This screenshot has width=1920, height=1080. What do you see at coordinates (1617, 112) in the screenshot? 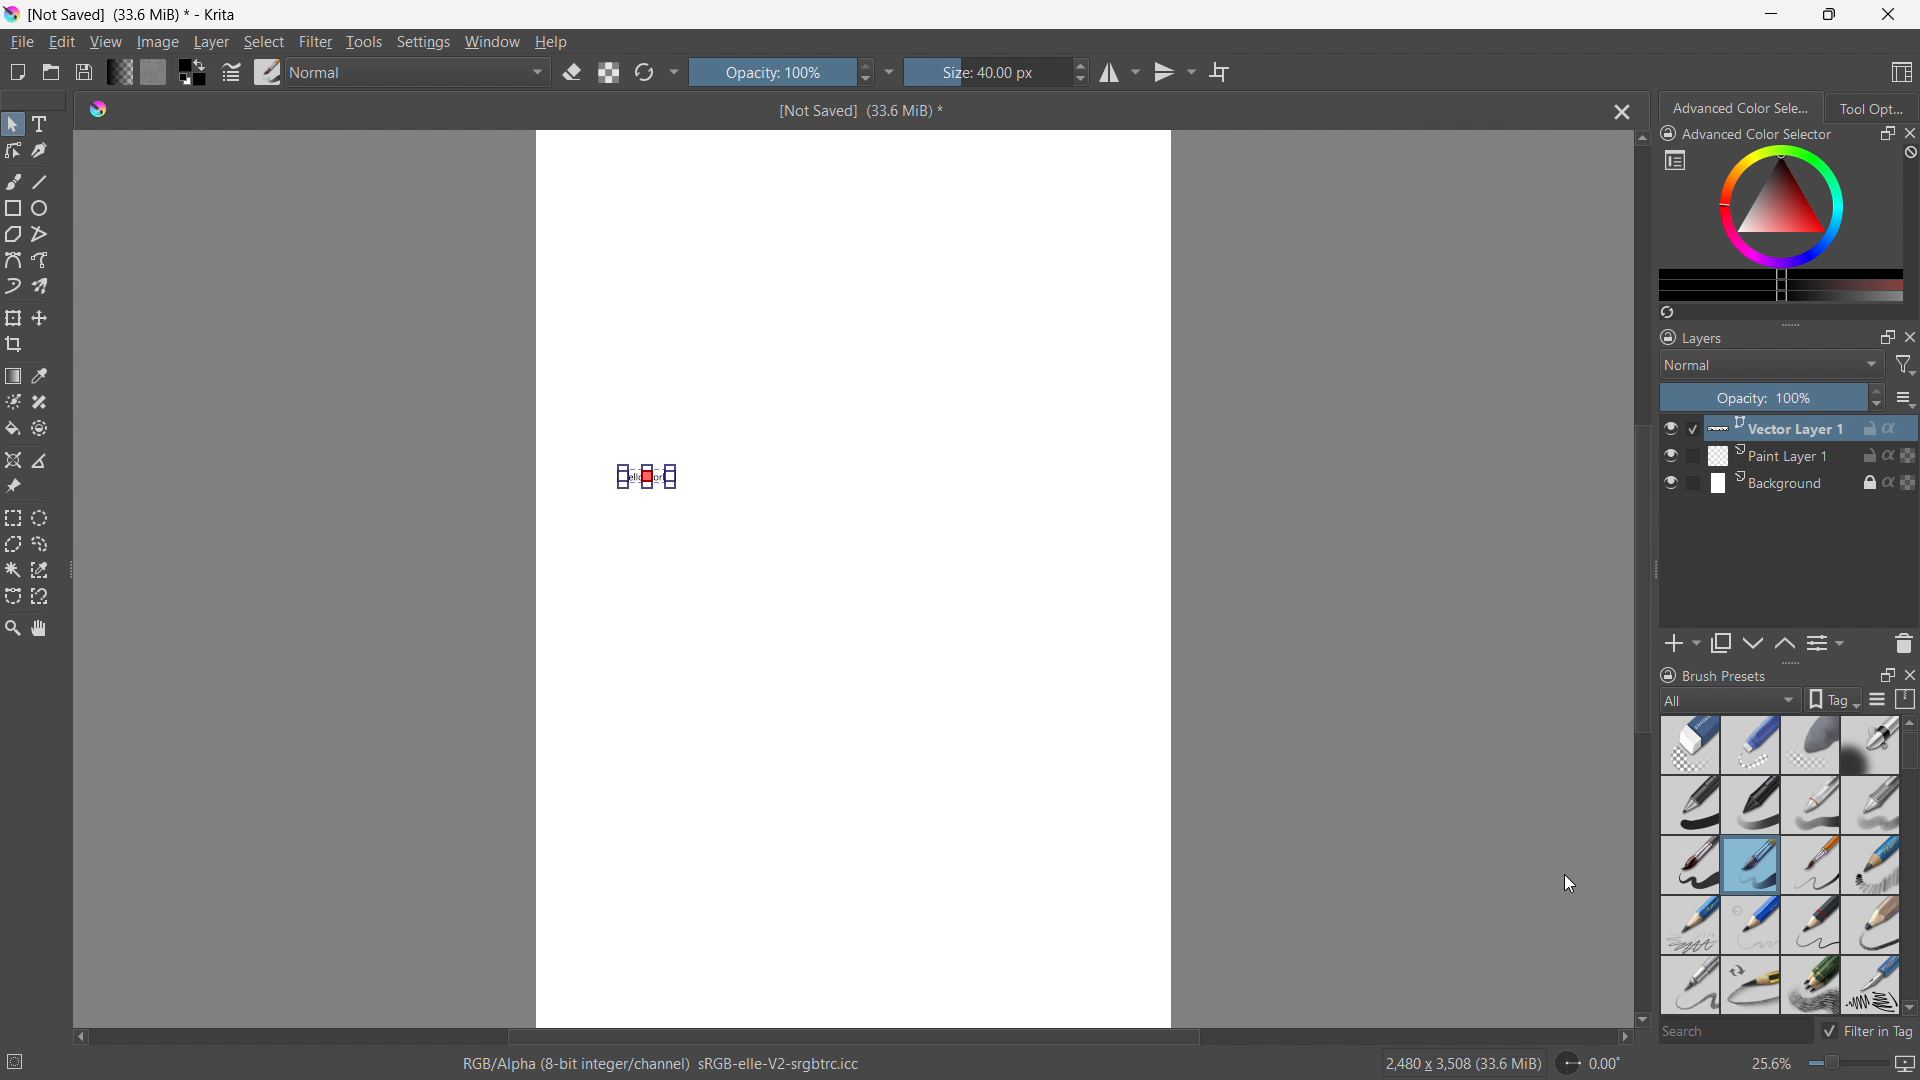
I see `close document` at bounding box center [1617, 112].